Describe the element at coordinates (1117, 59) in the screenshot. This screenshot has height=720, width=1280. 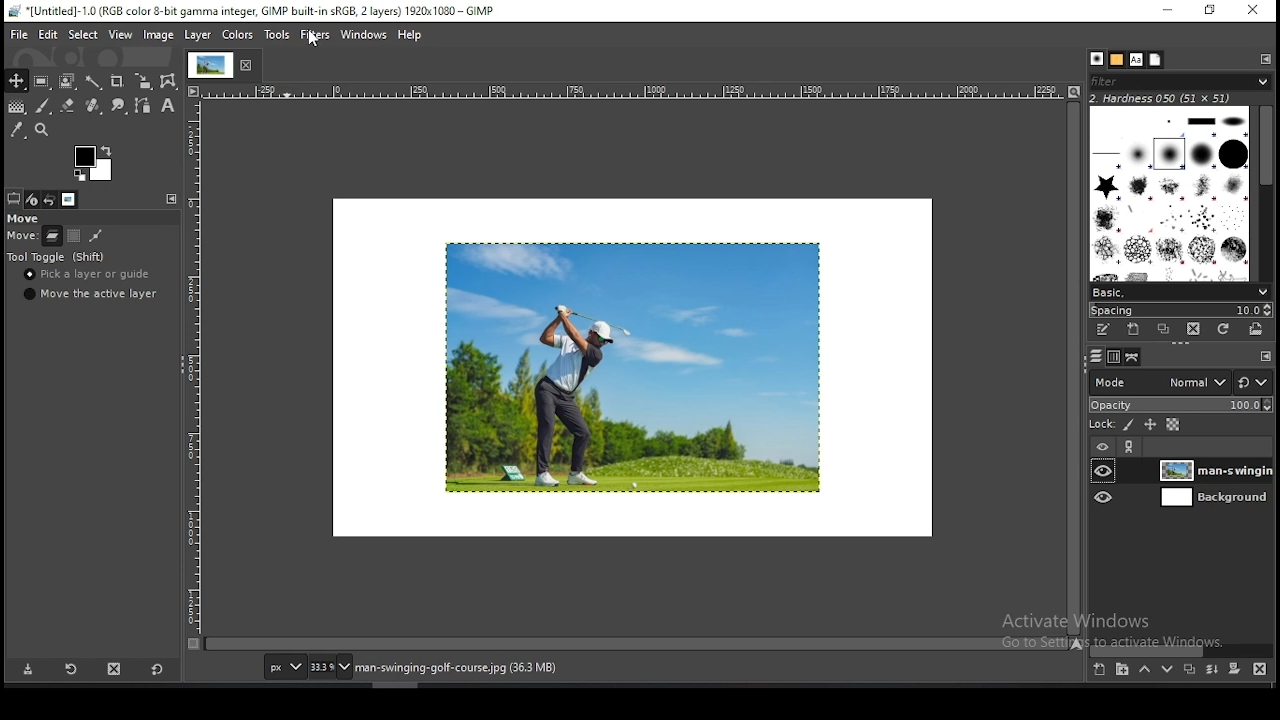
I see `patterns` at that location.